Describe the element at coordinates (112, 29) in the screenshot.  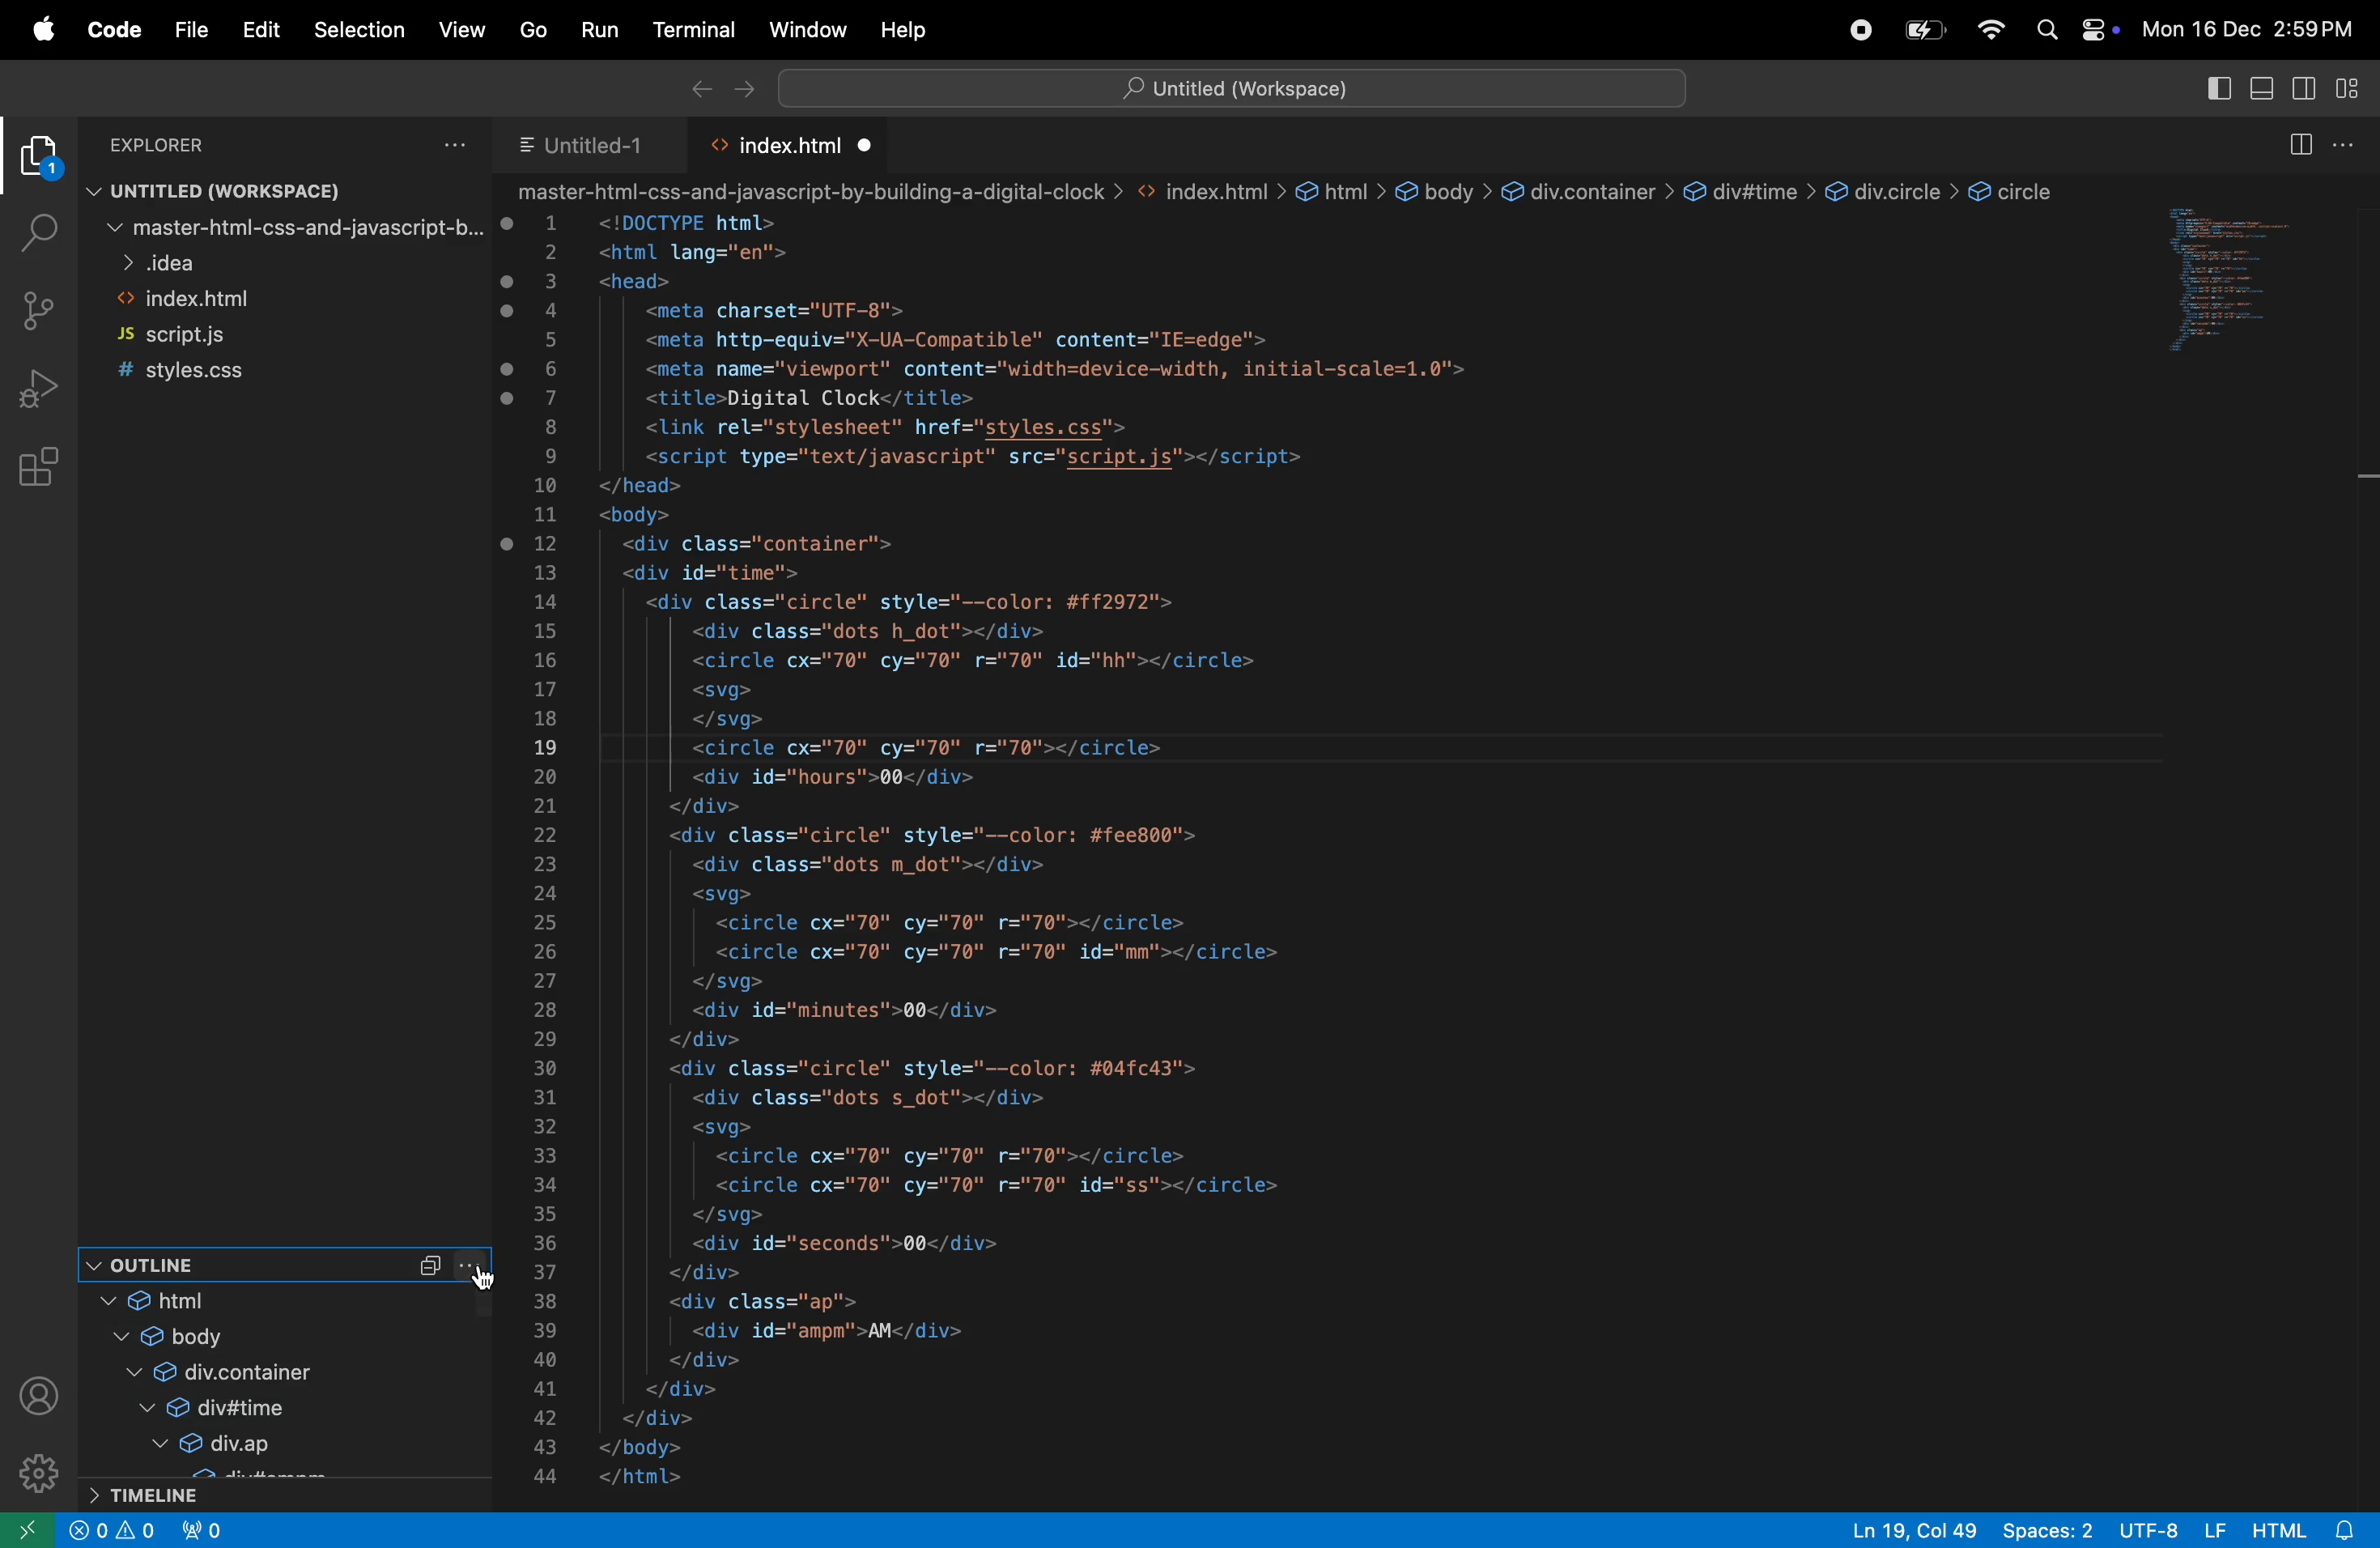
I see `code` at that location.